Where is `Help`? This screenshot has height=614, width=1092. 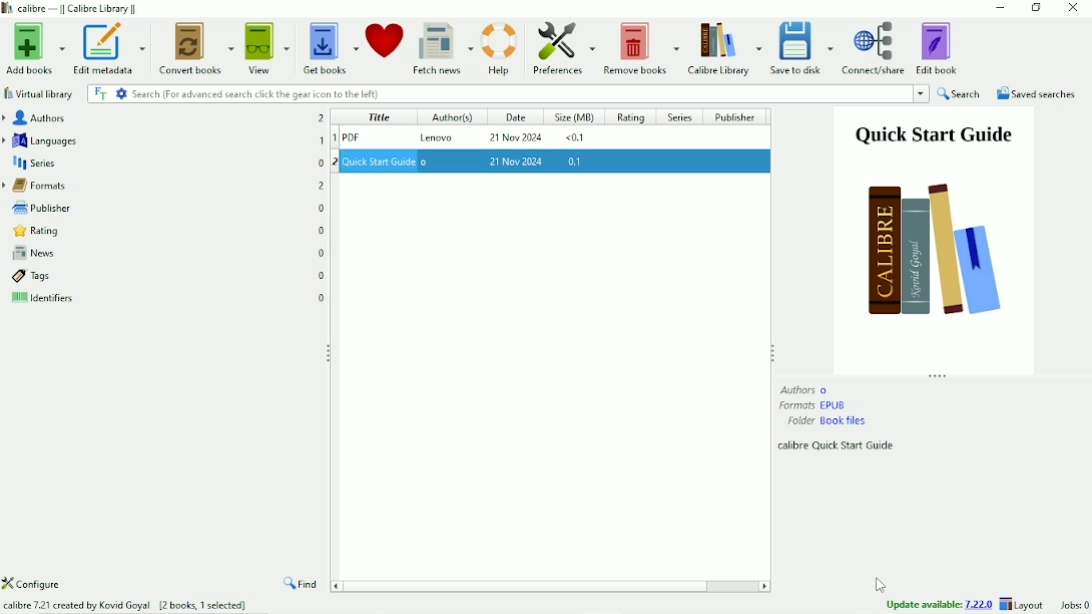 Help is located at coordinates (500, 46).